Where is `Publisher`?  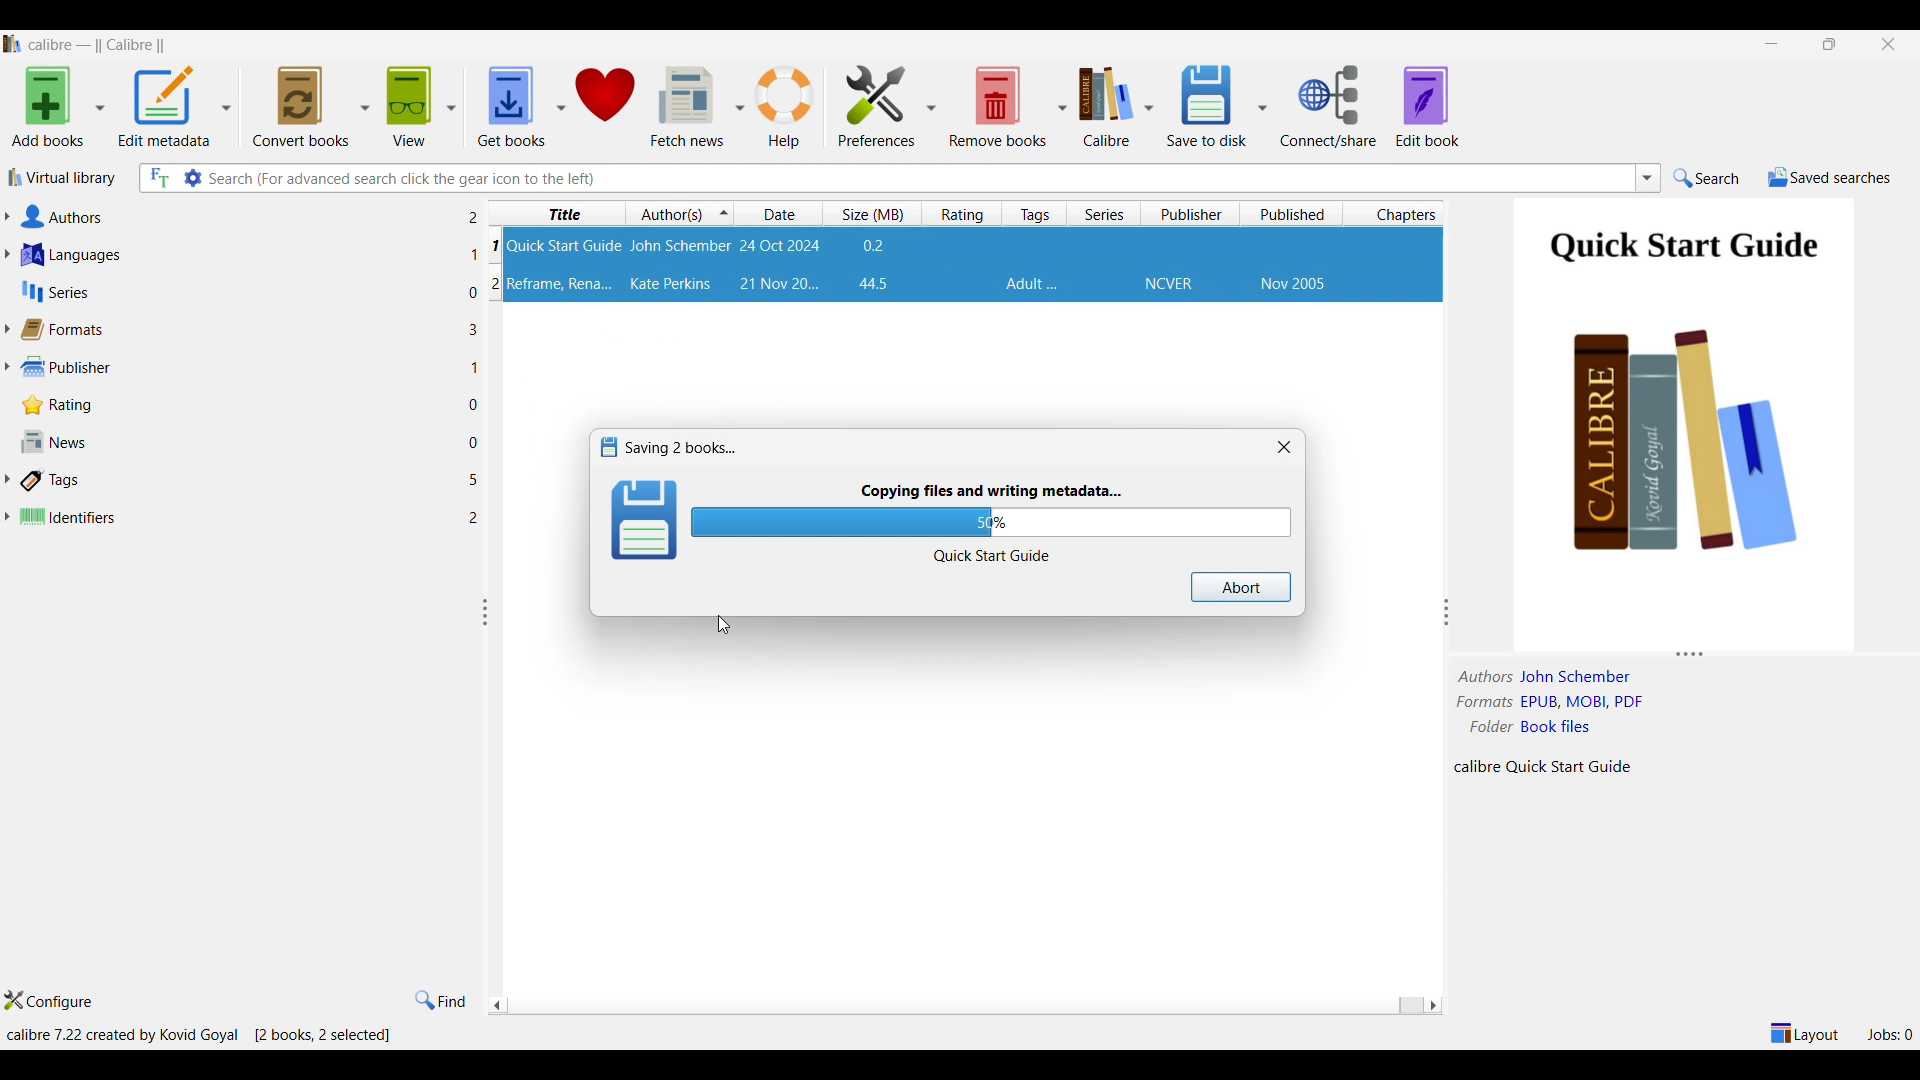 Publisher is located at coordinates (1168, 285).